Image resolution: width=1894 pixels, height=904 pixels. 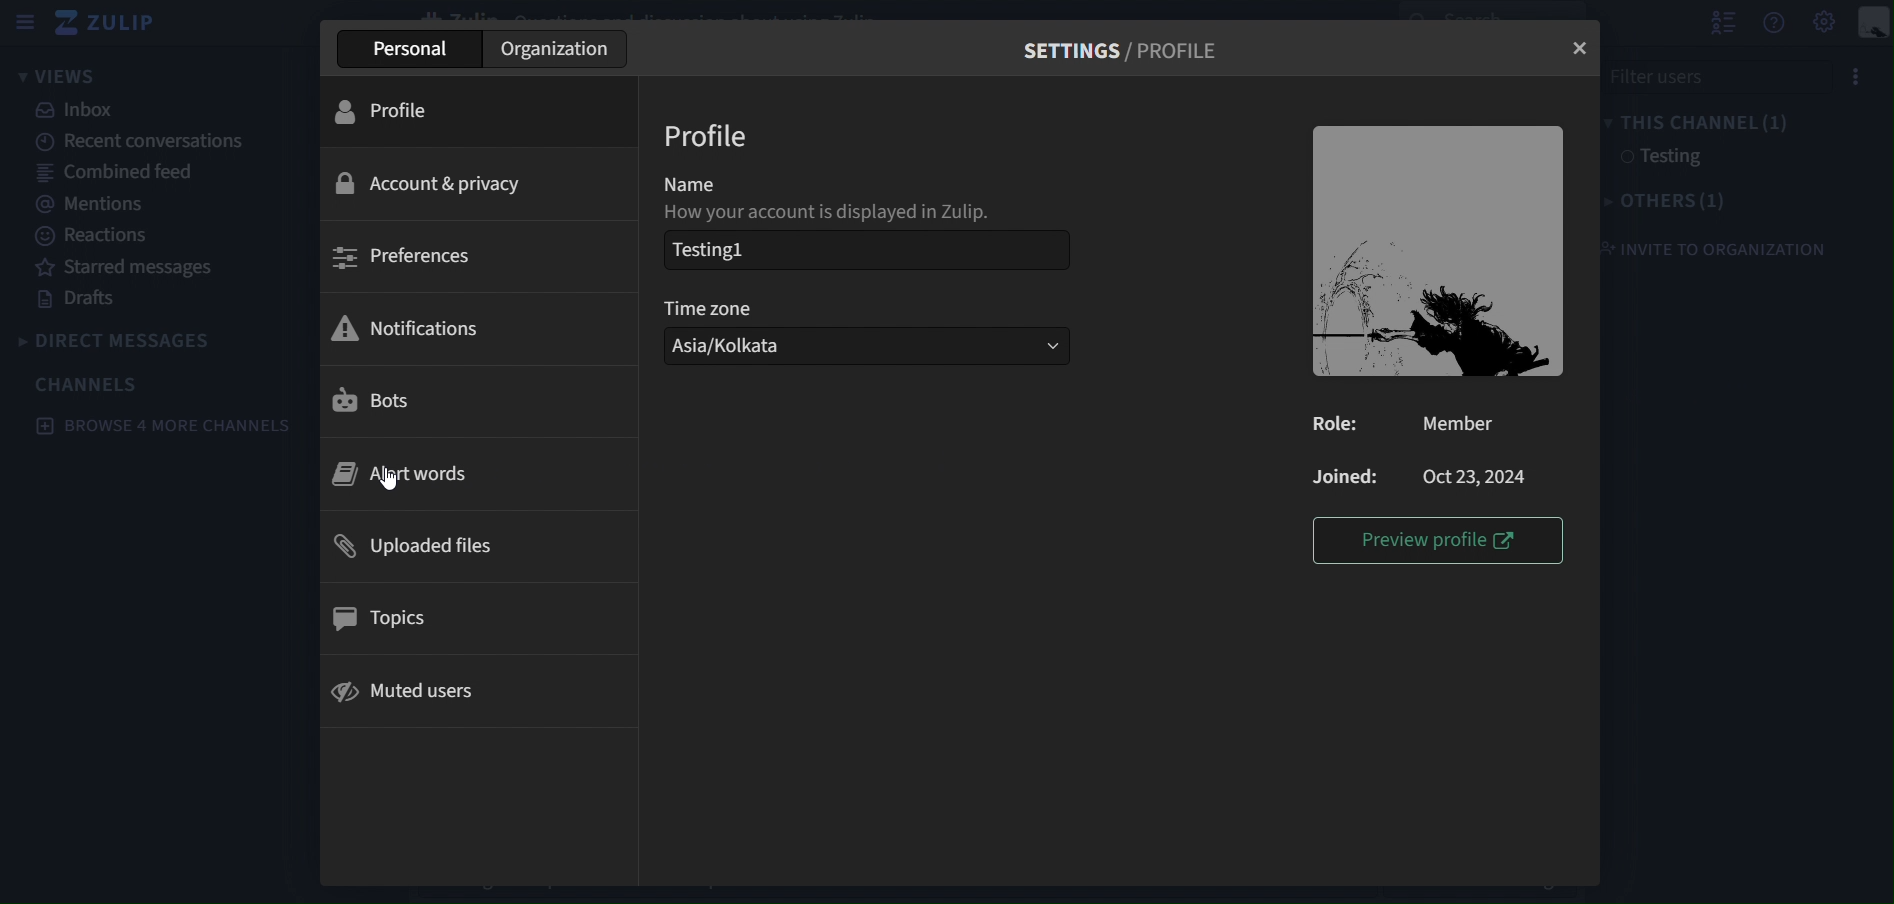 I want to click on options, so click(x=1857, y=74).